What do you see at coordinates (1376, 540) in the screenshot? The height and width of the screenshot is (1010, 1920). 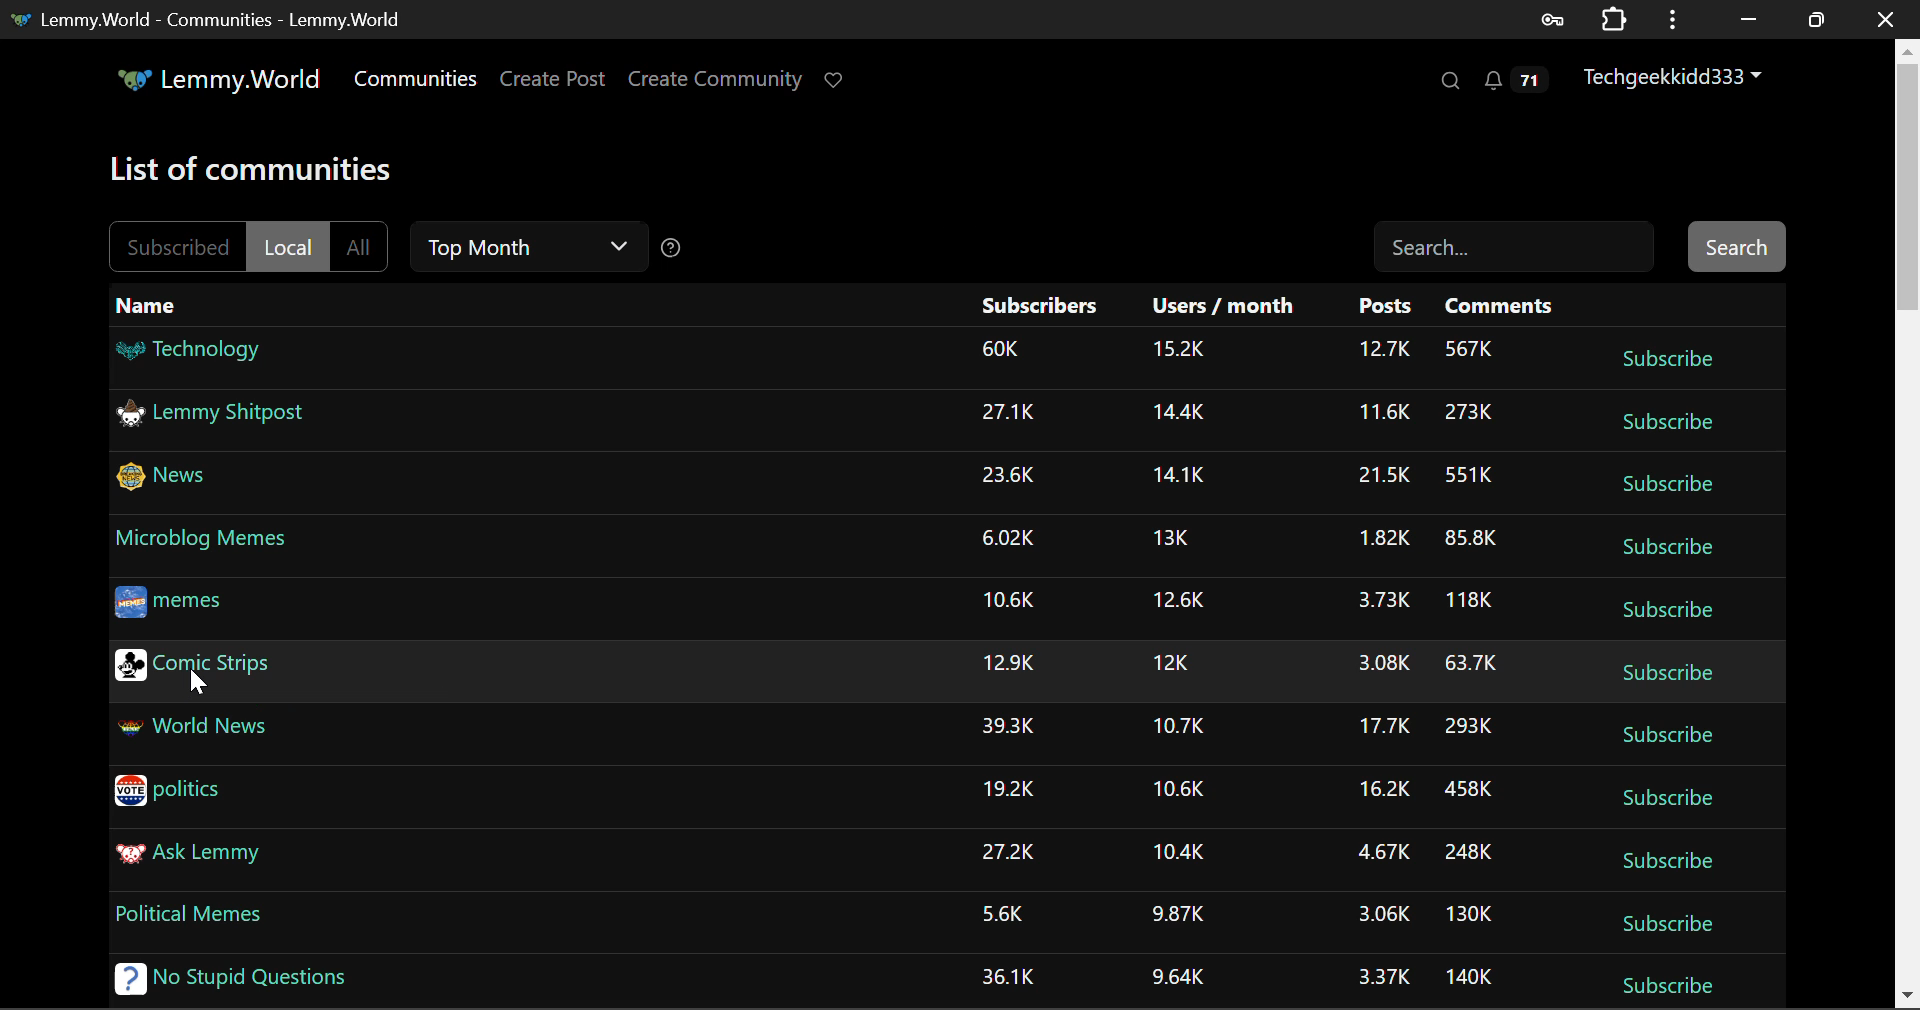 I see `1.82K` at bounding box center [1376, 540].